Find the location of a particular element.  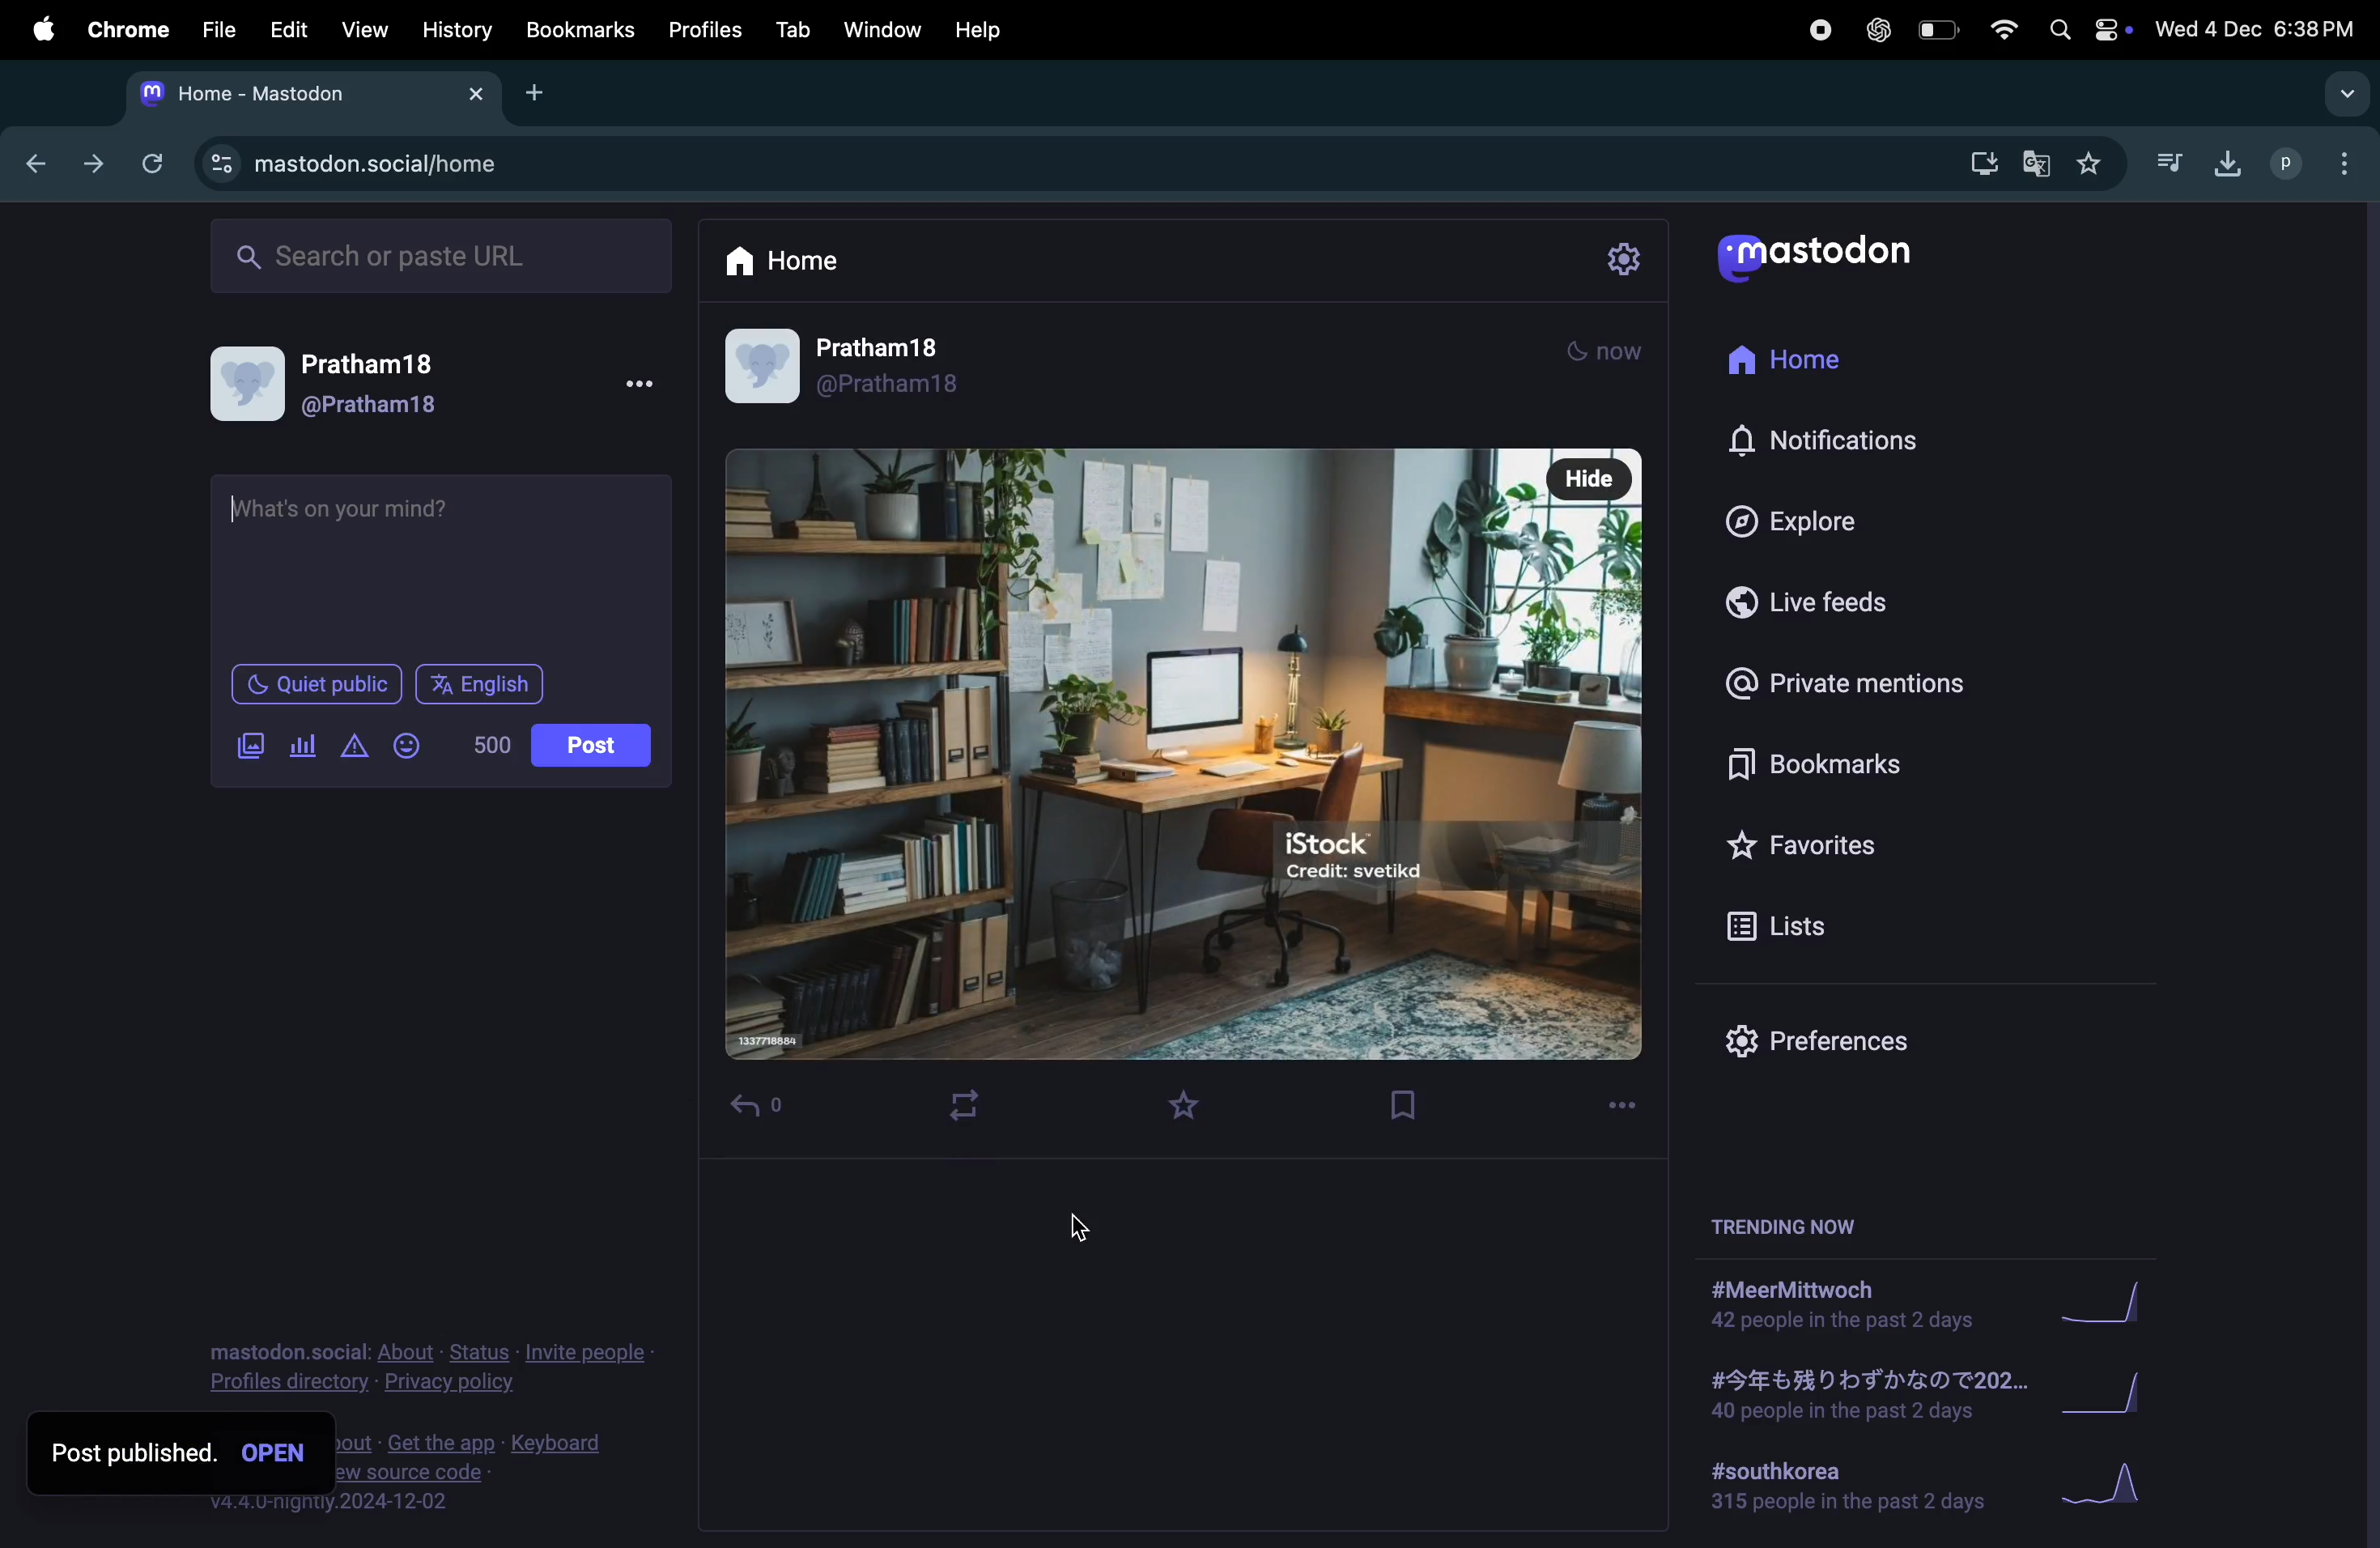

reply is located at coordinates (764, 1106).